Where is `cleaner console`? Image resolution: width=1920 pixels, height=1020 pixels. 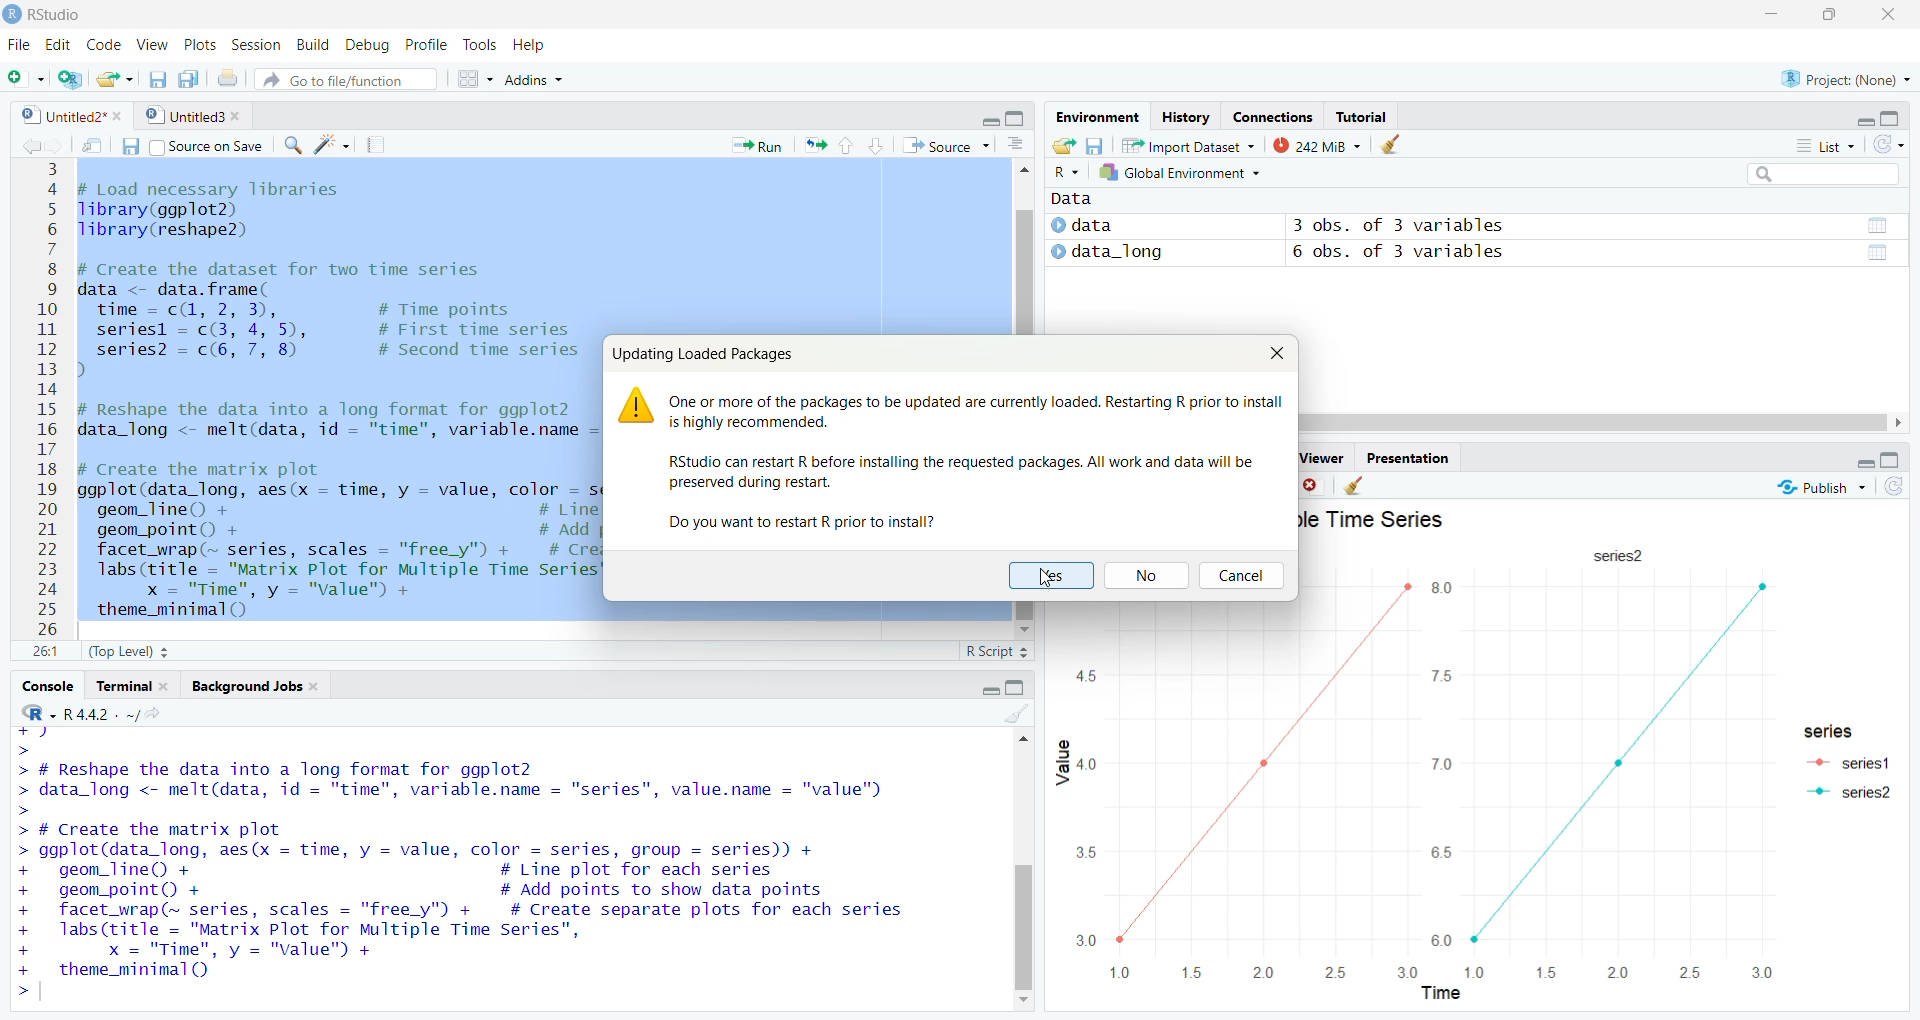 cleaner console is located at coordinates (1017, 715).